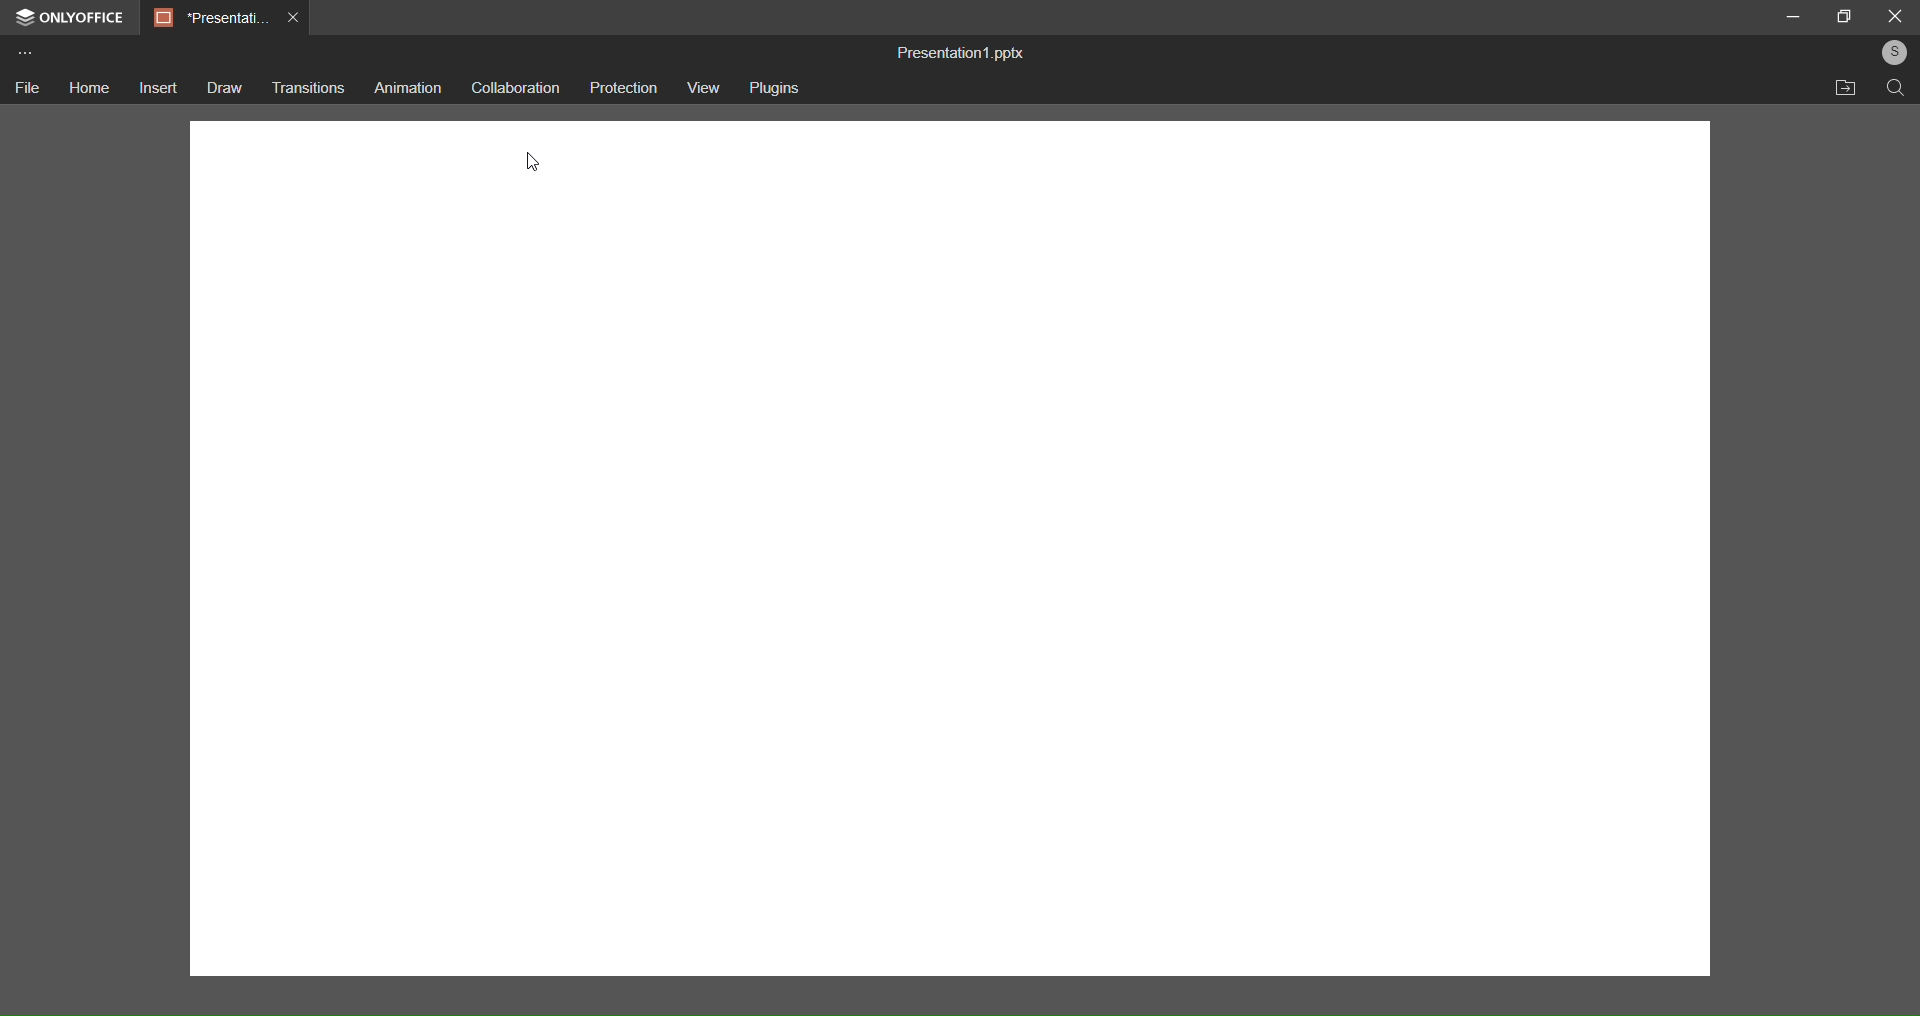 The width and height of the screenshot is (1920, 1016). What do you see at coordinates (1847, 88) in the screenshot?
I see `open` at bounding box center [1847, 88].